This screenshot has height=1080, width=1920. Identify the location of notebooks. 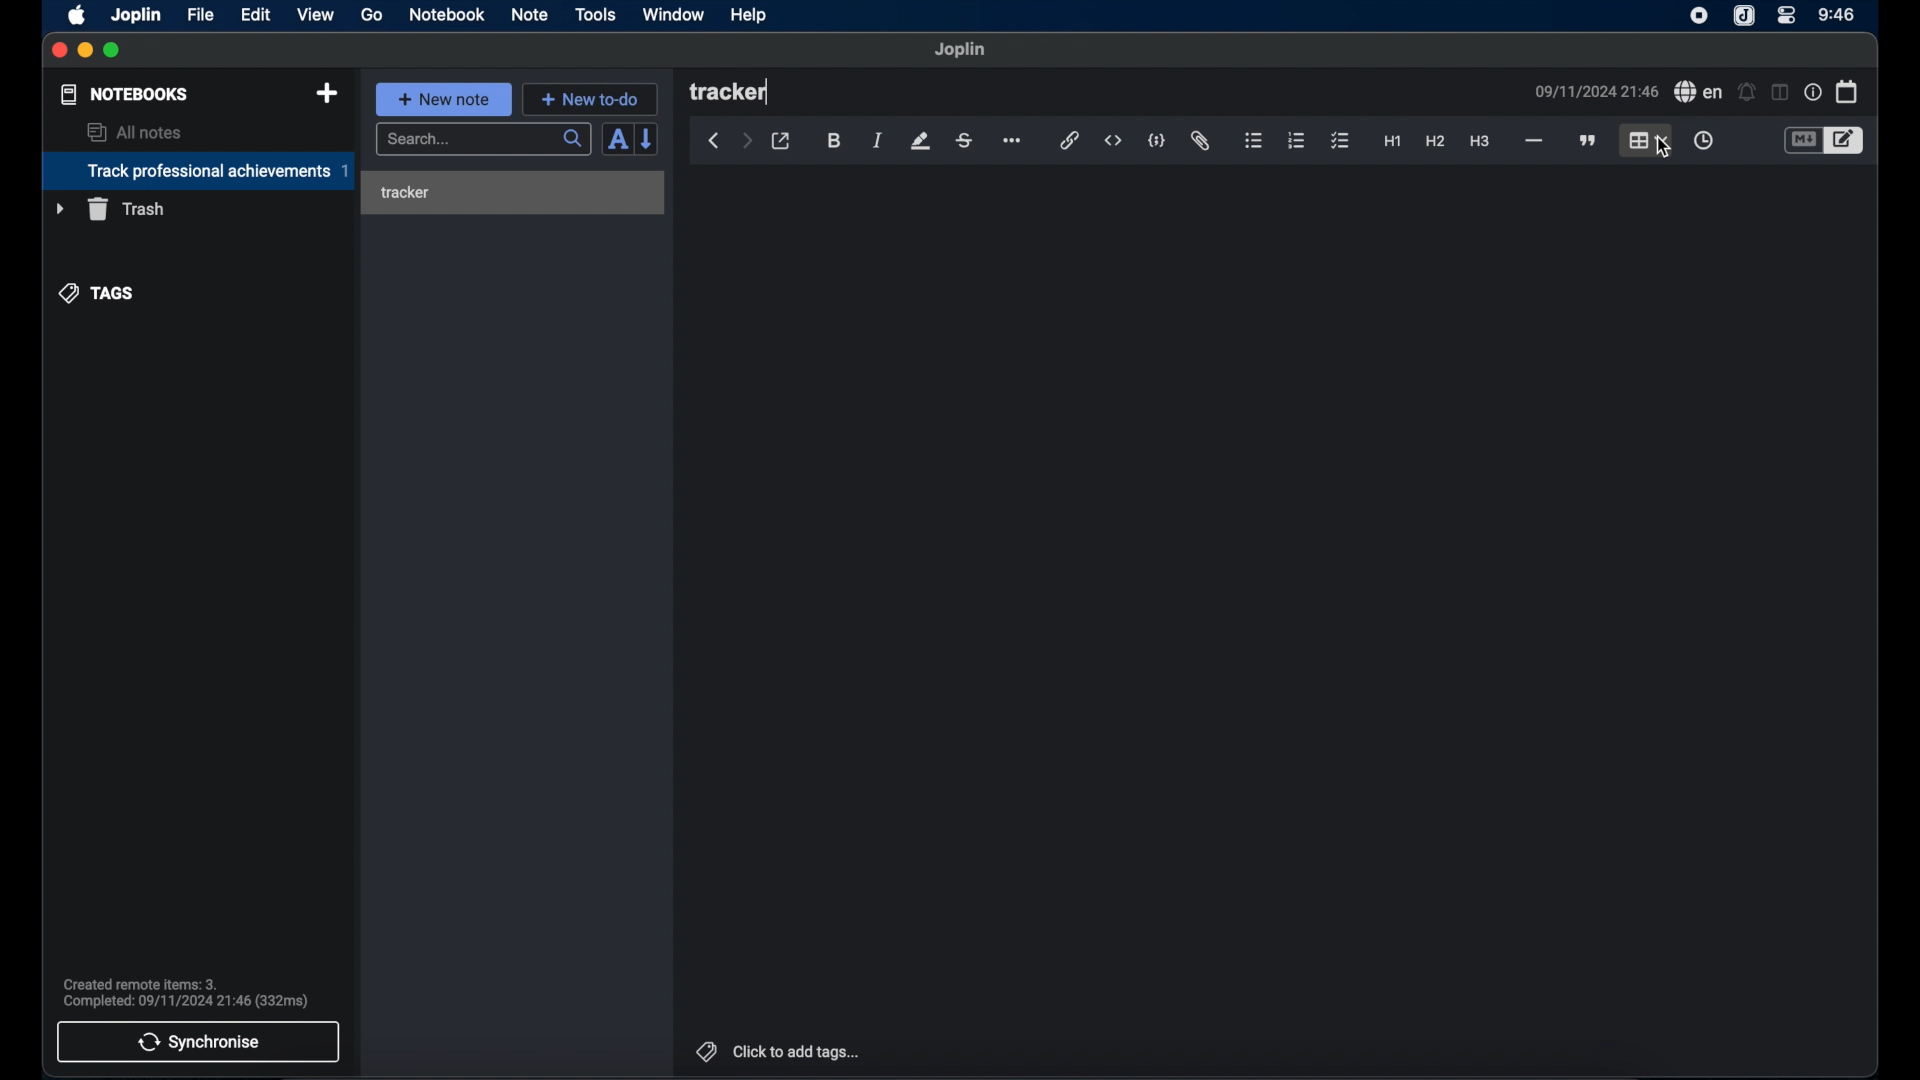
(123, 94).